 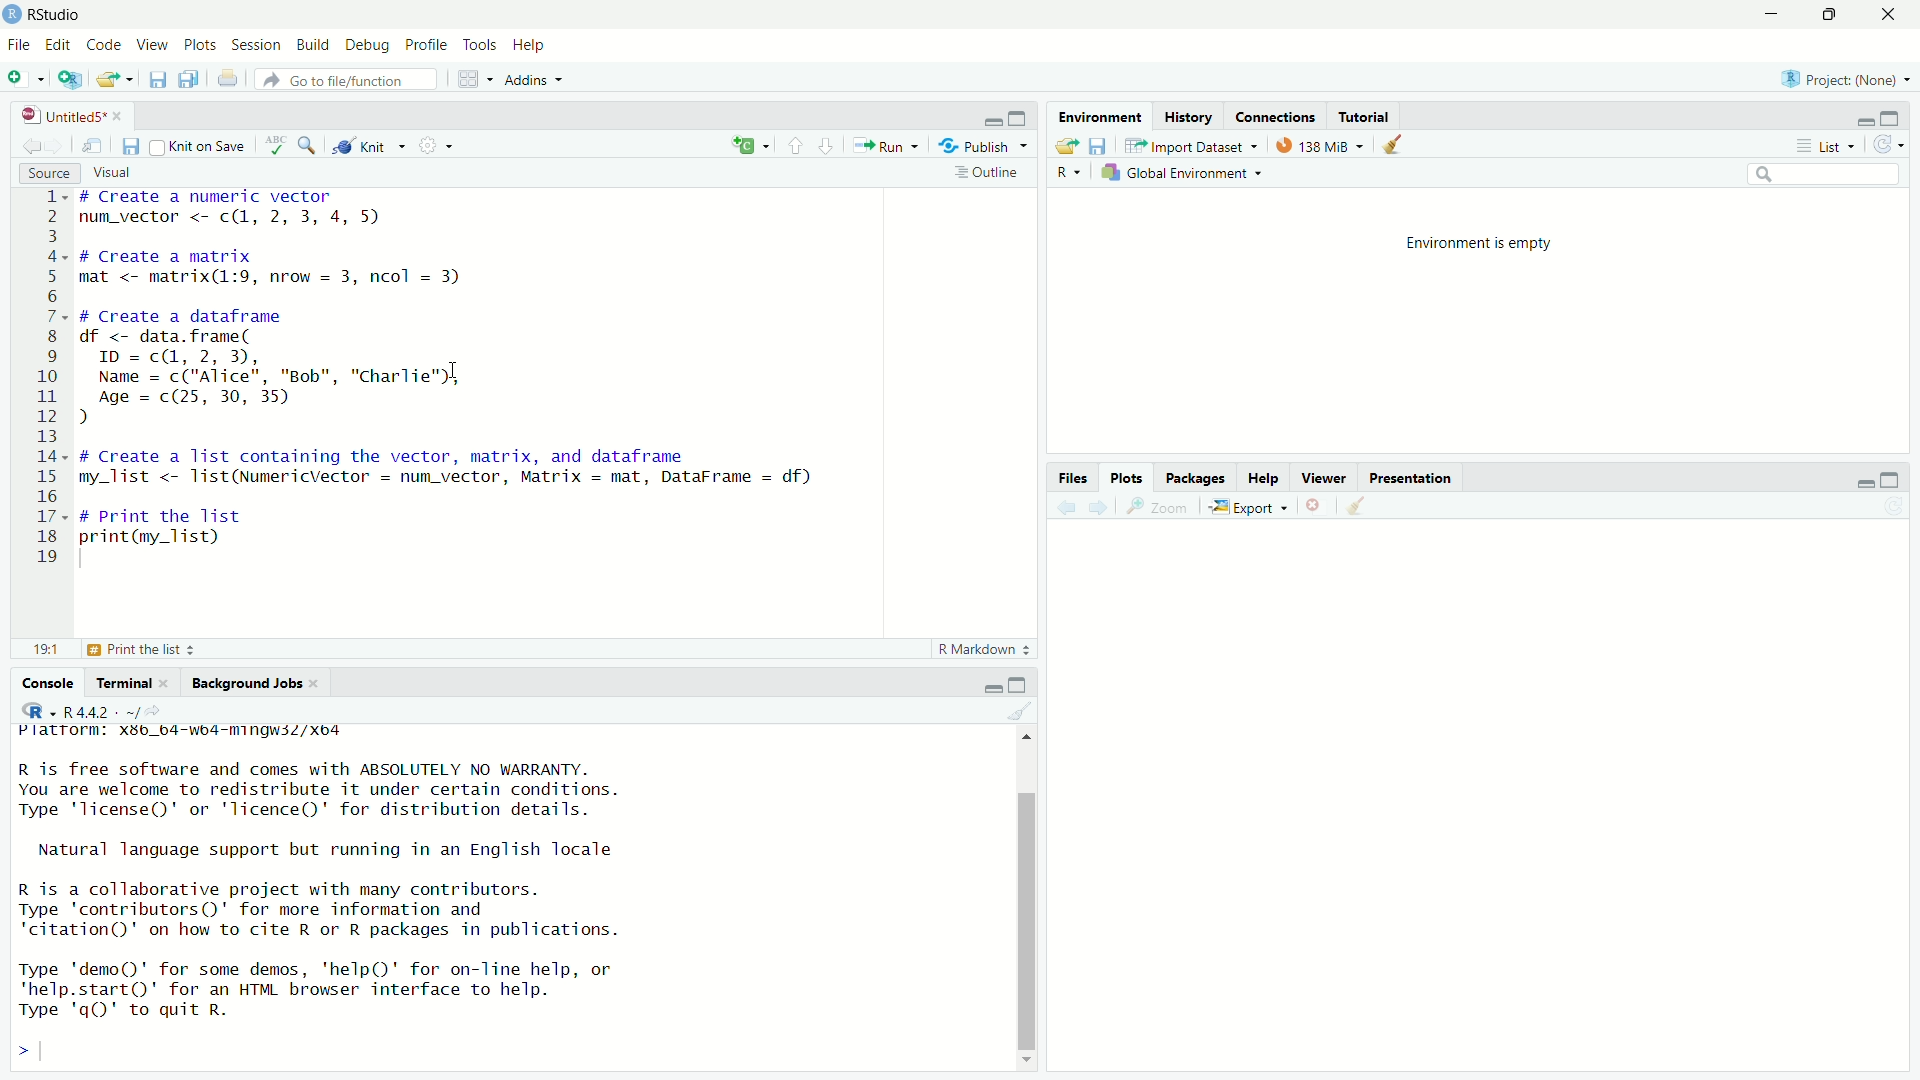 I want to click on print, so click(x=230, y=80).